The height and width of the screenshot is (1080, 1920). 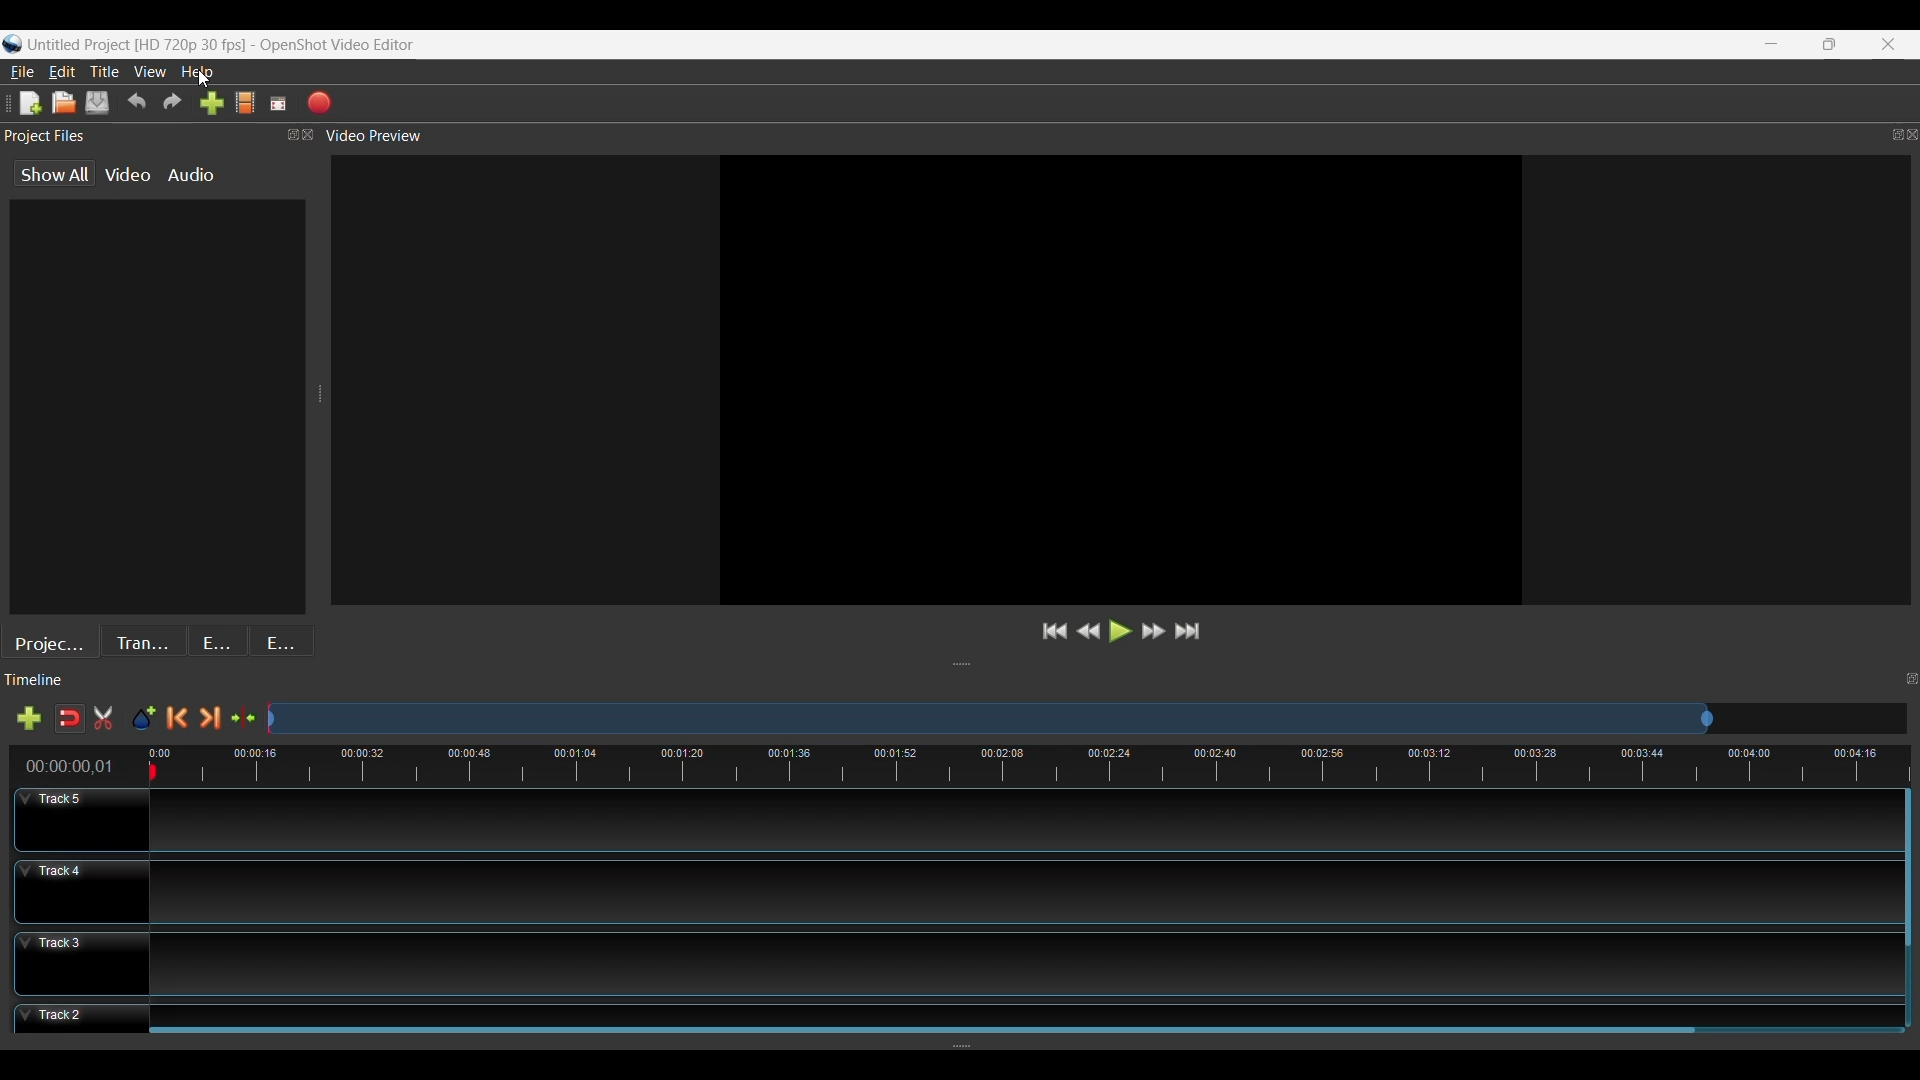 I want to click on Emojis, so click(x=284, y=640).